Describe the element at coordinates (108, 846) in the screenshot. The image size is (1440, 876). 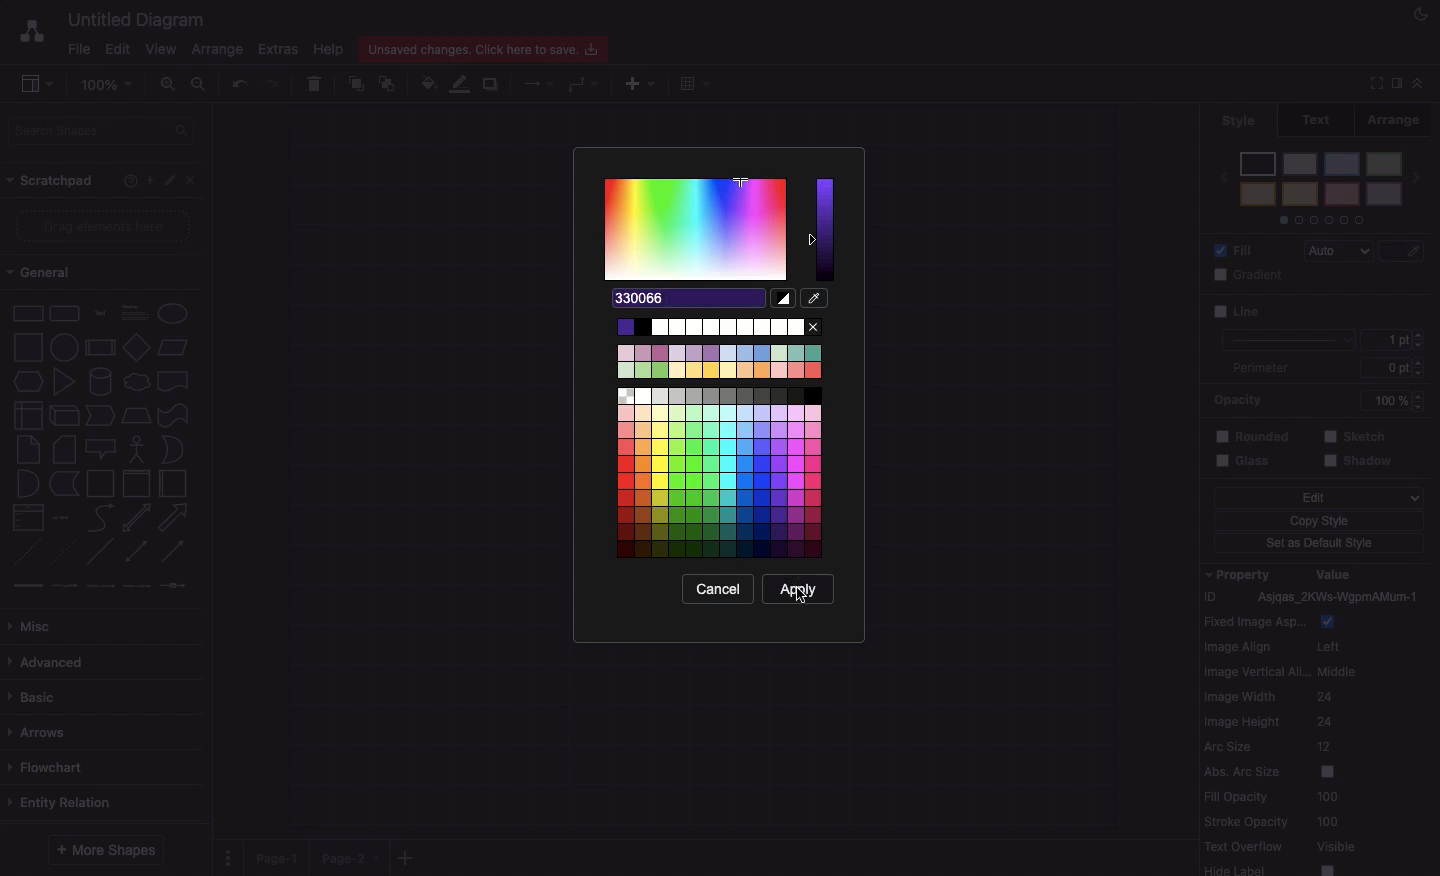
I see `More shapes` at that location.